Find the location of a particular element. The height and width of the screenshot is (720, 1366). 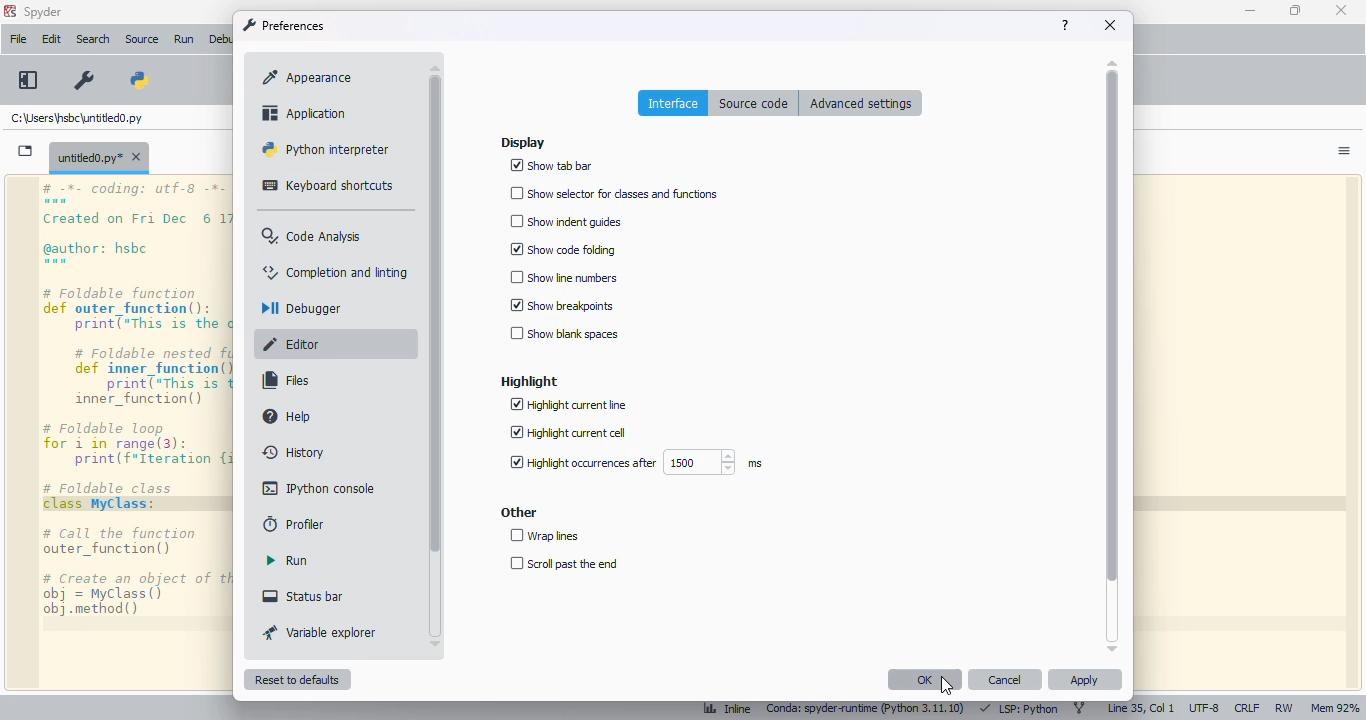

appearance is located at coordinates (307, 78).